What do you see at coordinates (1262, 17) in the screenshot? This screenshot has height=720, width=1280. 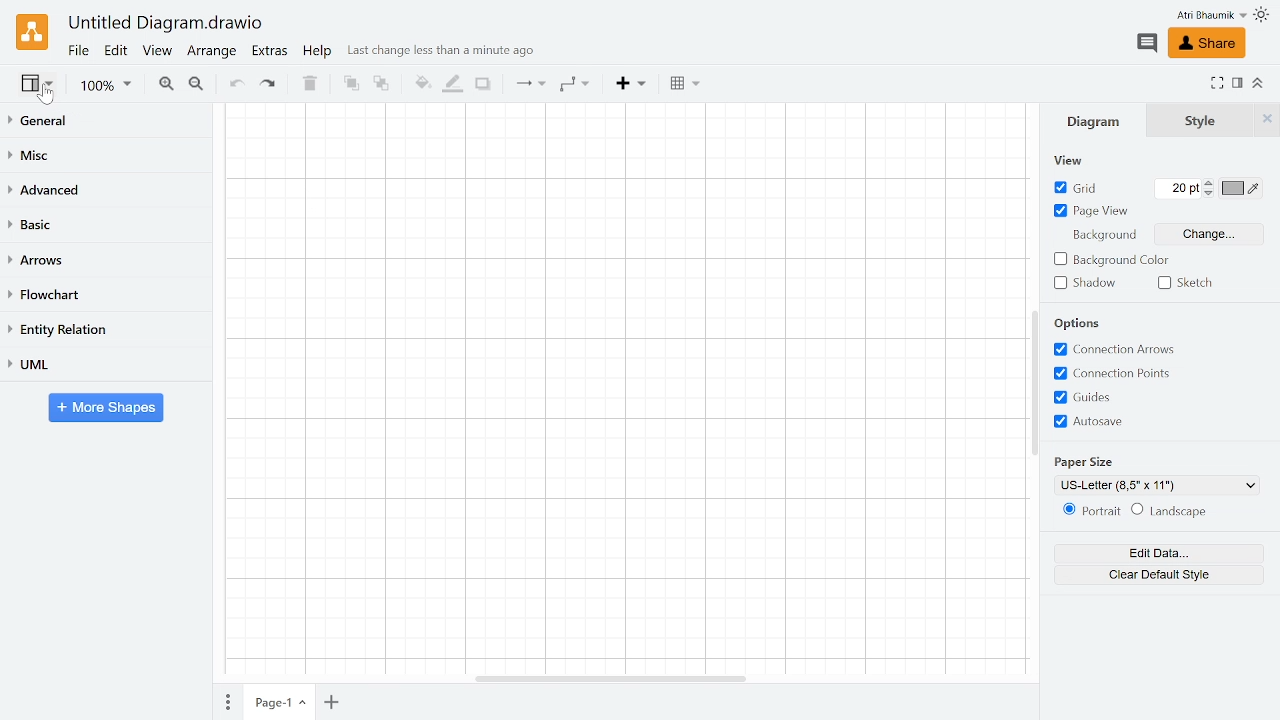 I see `Themes` at bounding box center [1262, 17].